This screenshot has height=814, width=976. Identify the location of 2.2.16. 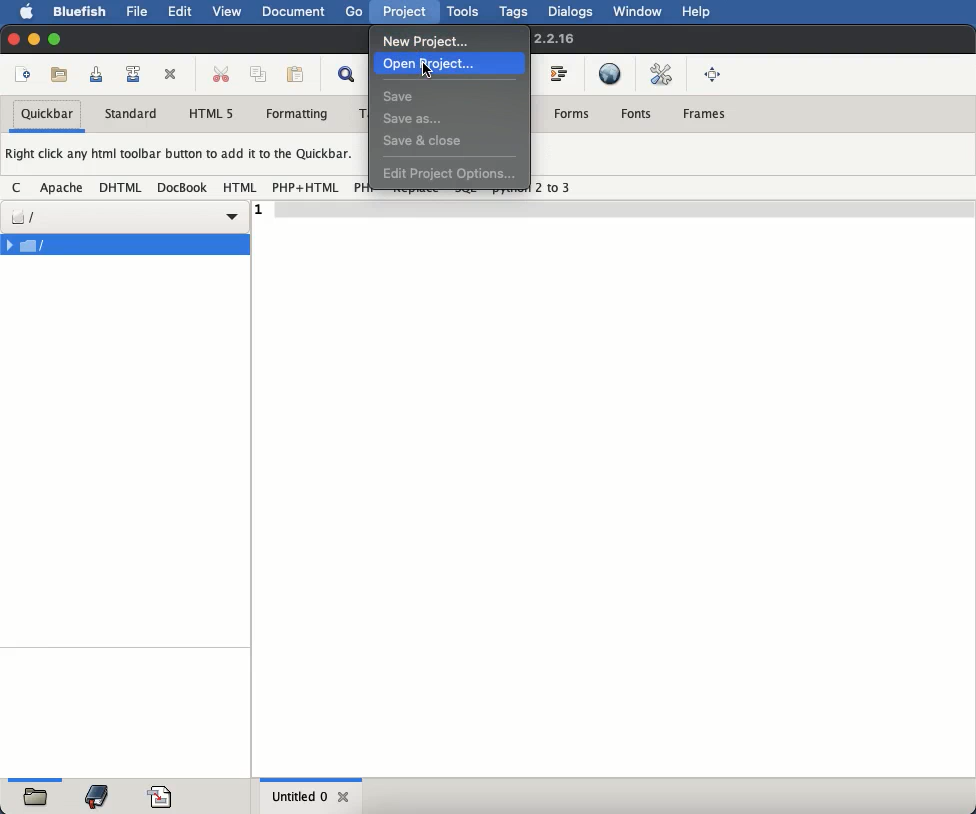
(555, 41).